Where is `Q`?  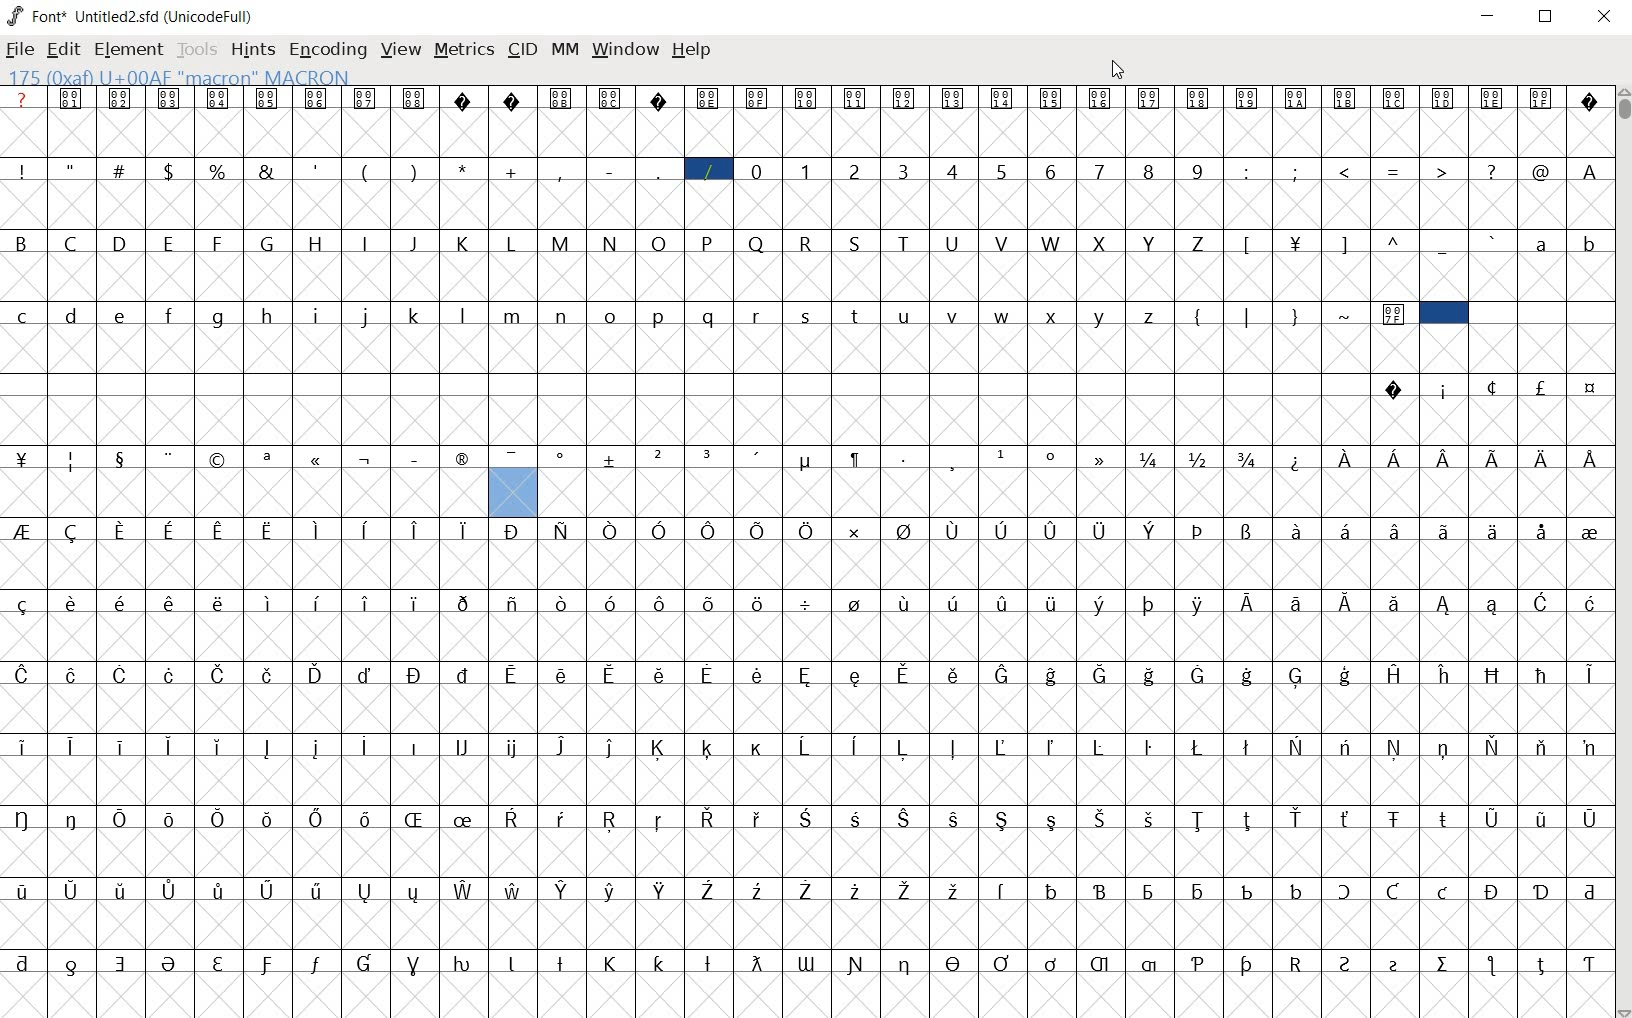 Q is located at coordinates (758, 241).